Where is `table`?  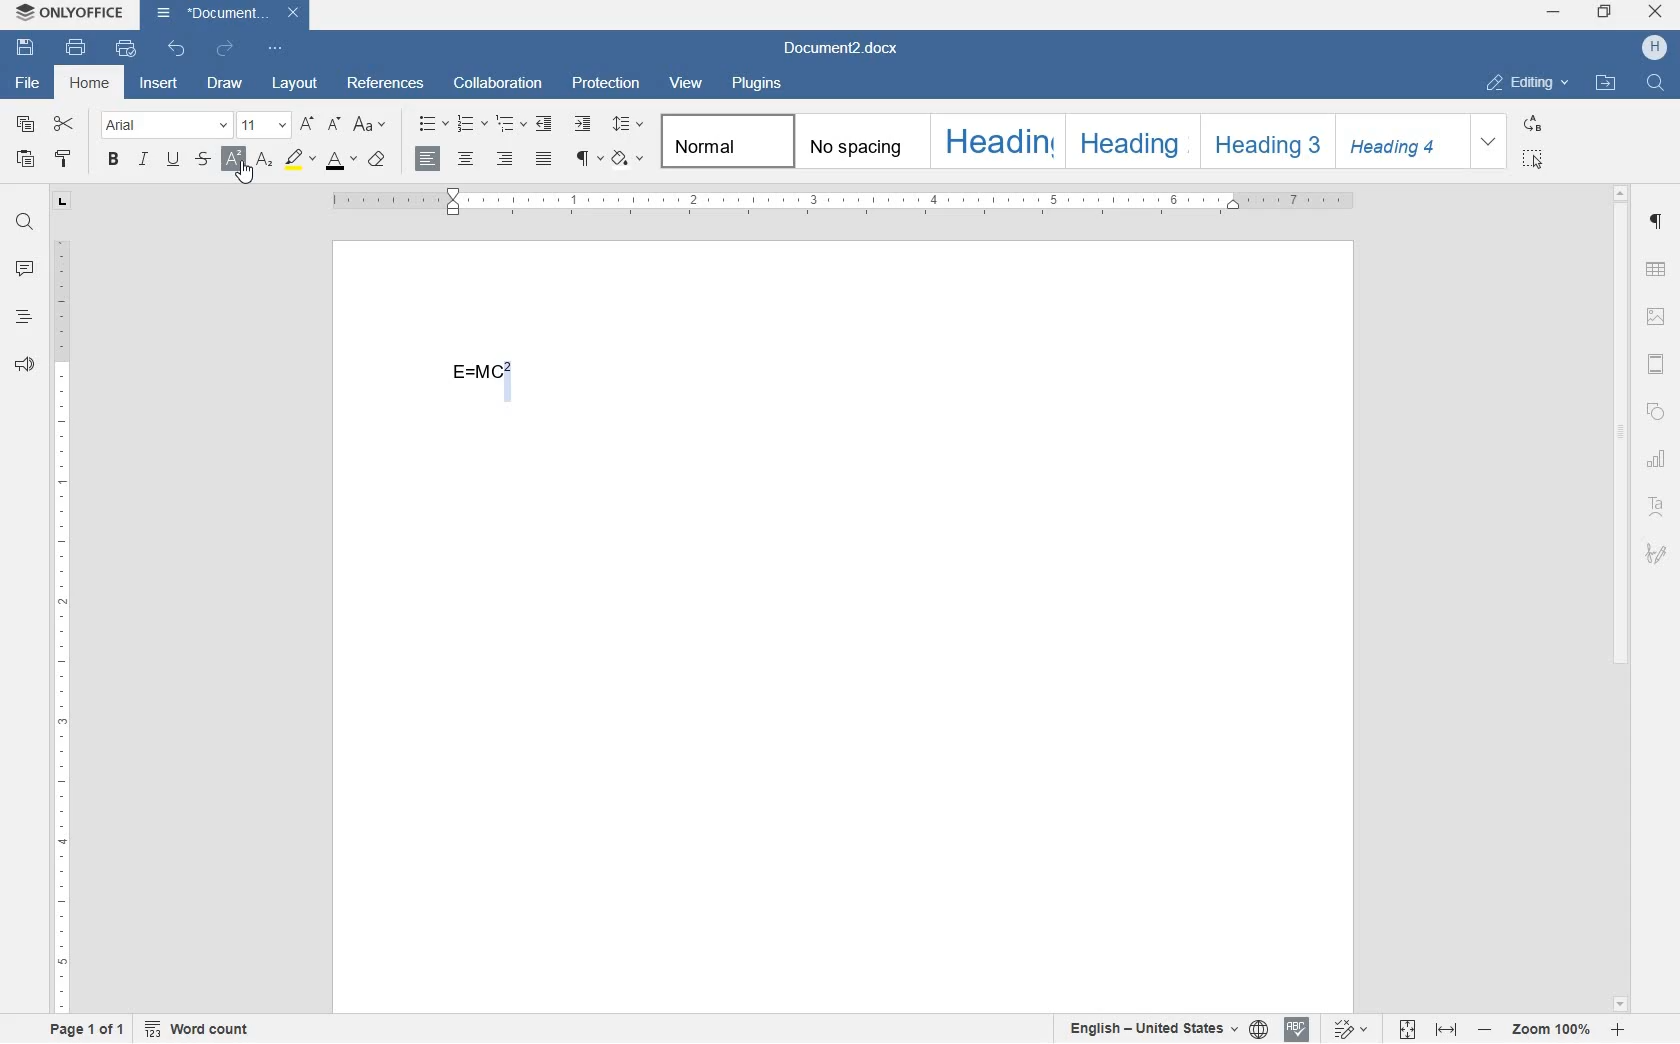 table is located at coordinates (1657, 270).